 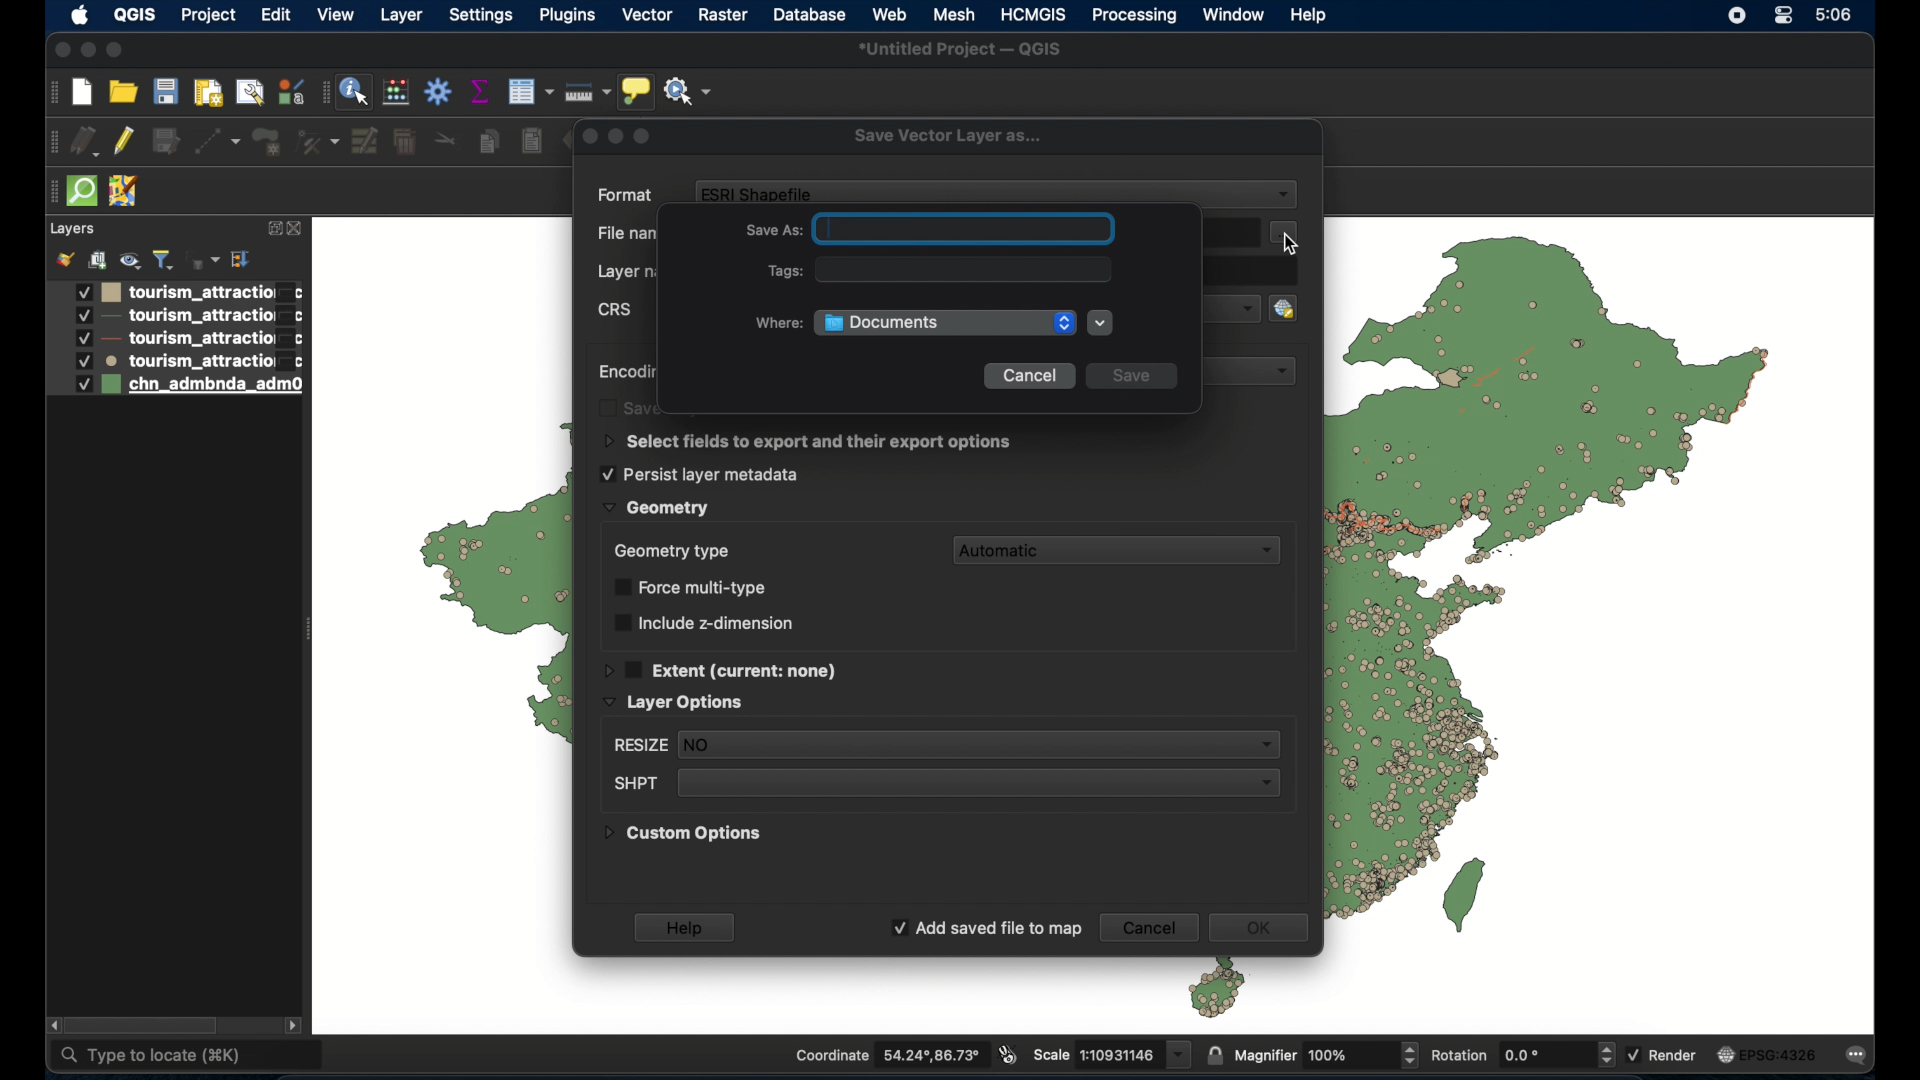 I want to click on view, so click(x=337, y=16).